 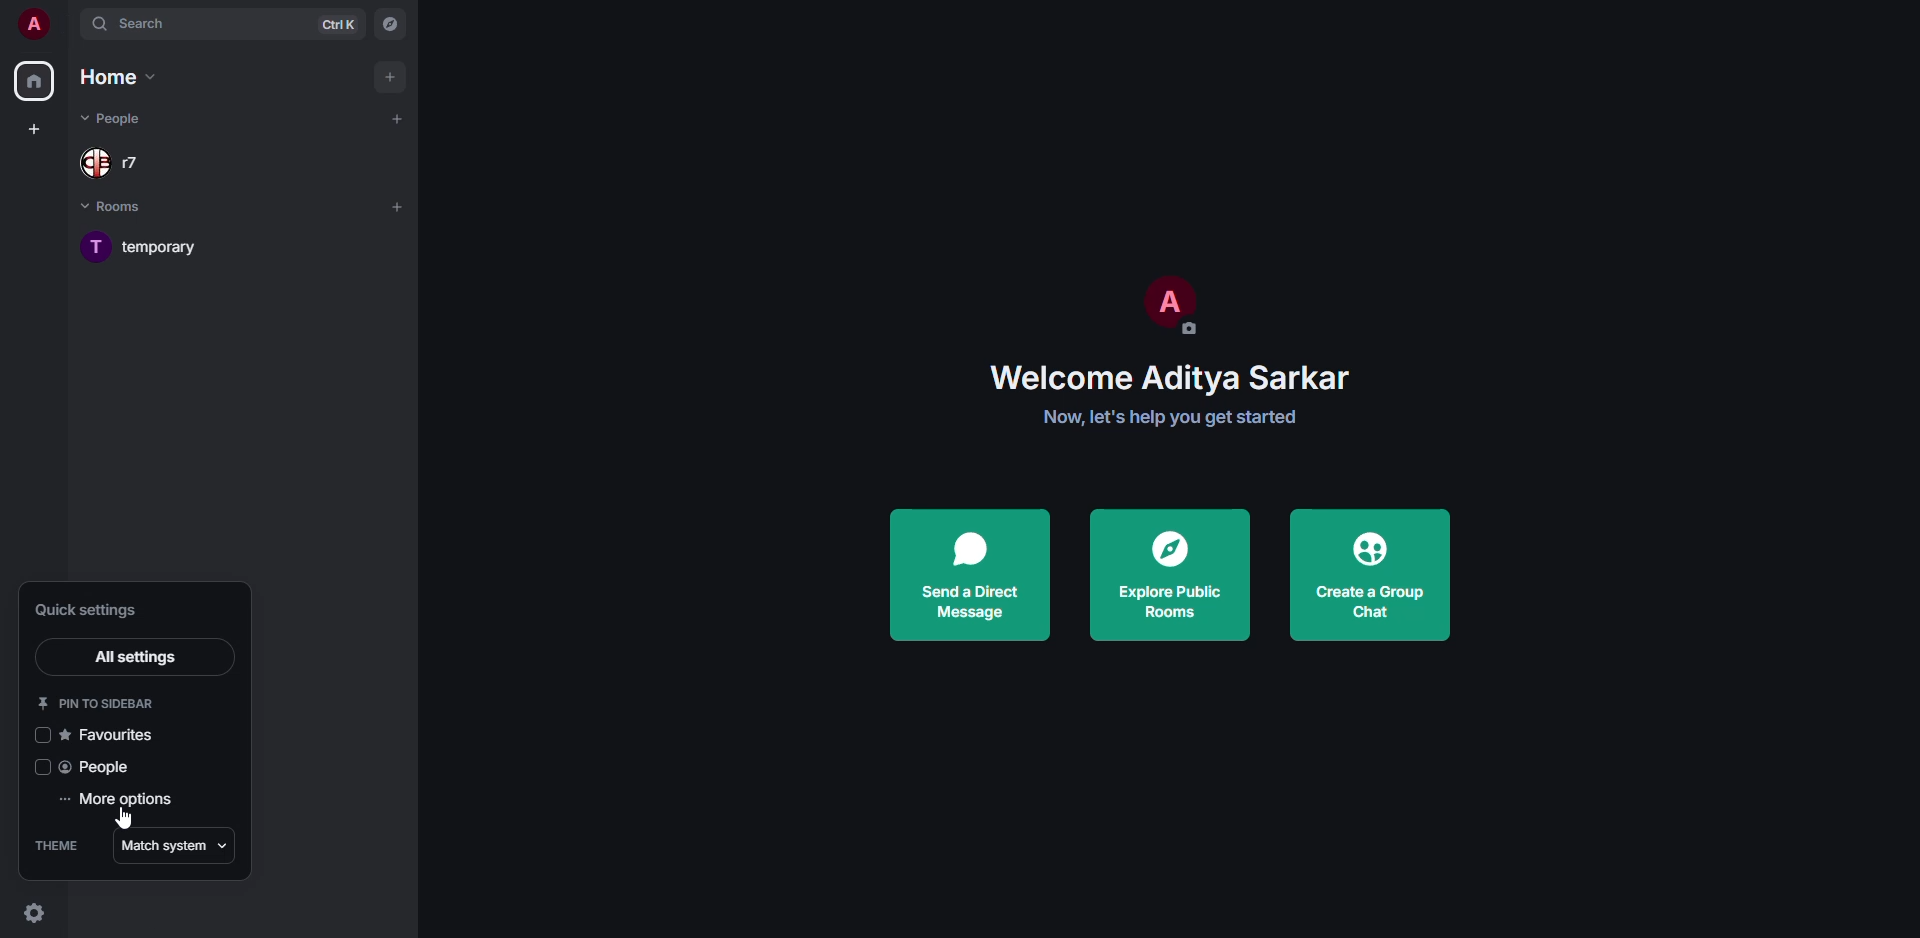 What do you see at coordinates (1168, 304) in the screenshot?
I see `profile pic` at bounding box center [1168, 304].